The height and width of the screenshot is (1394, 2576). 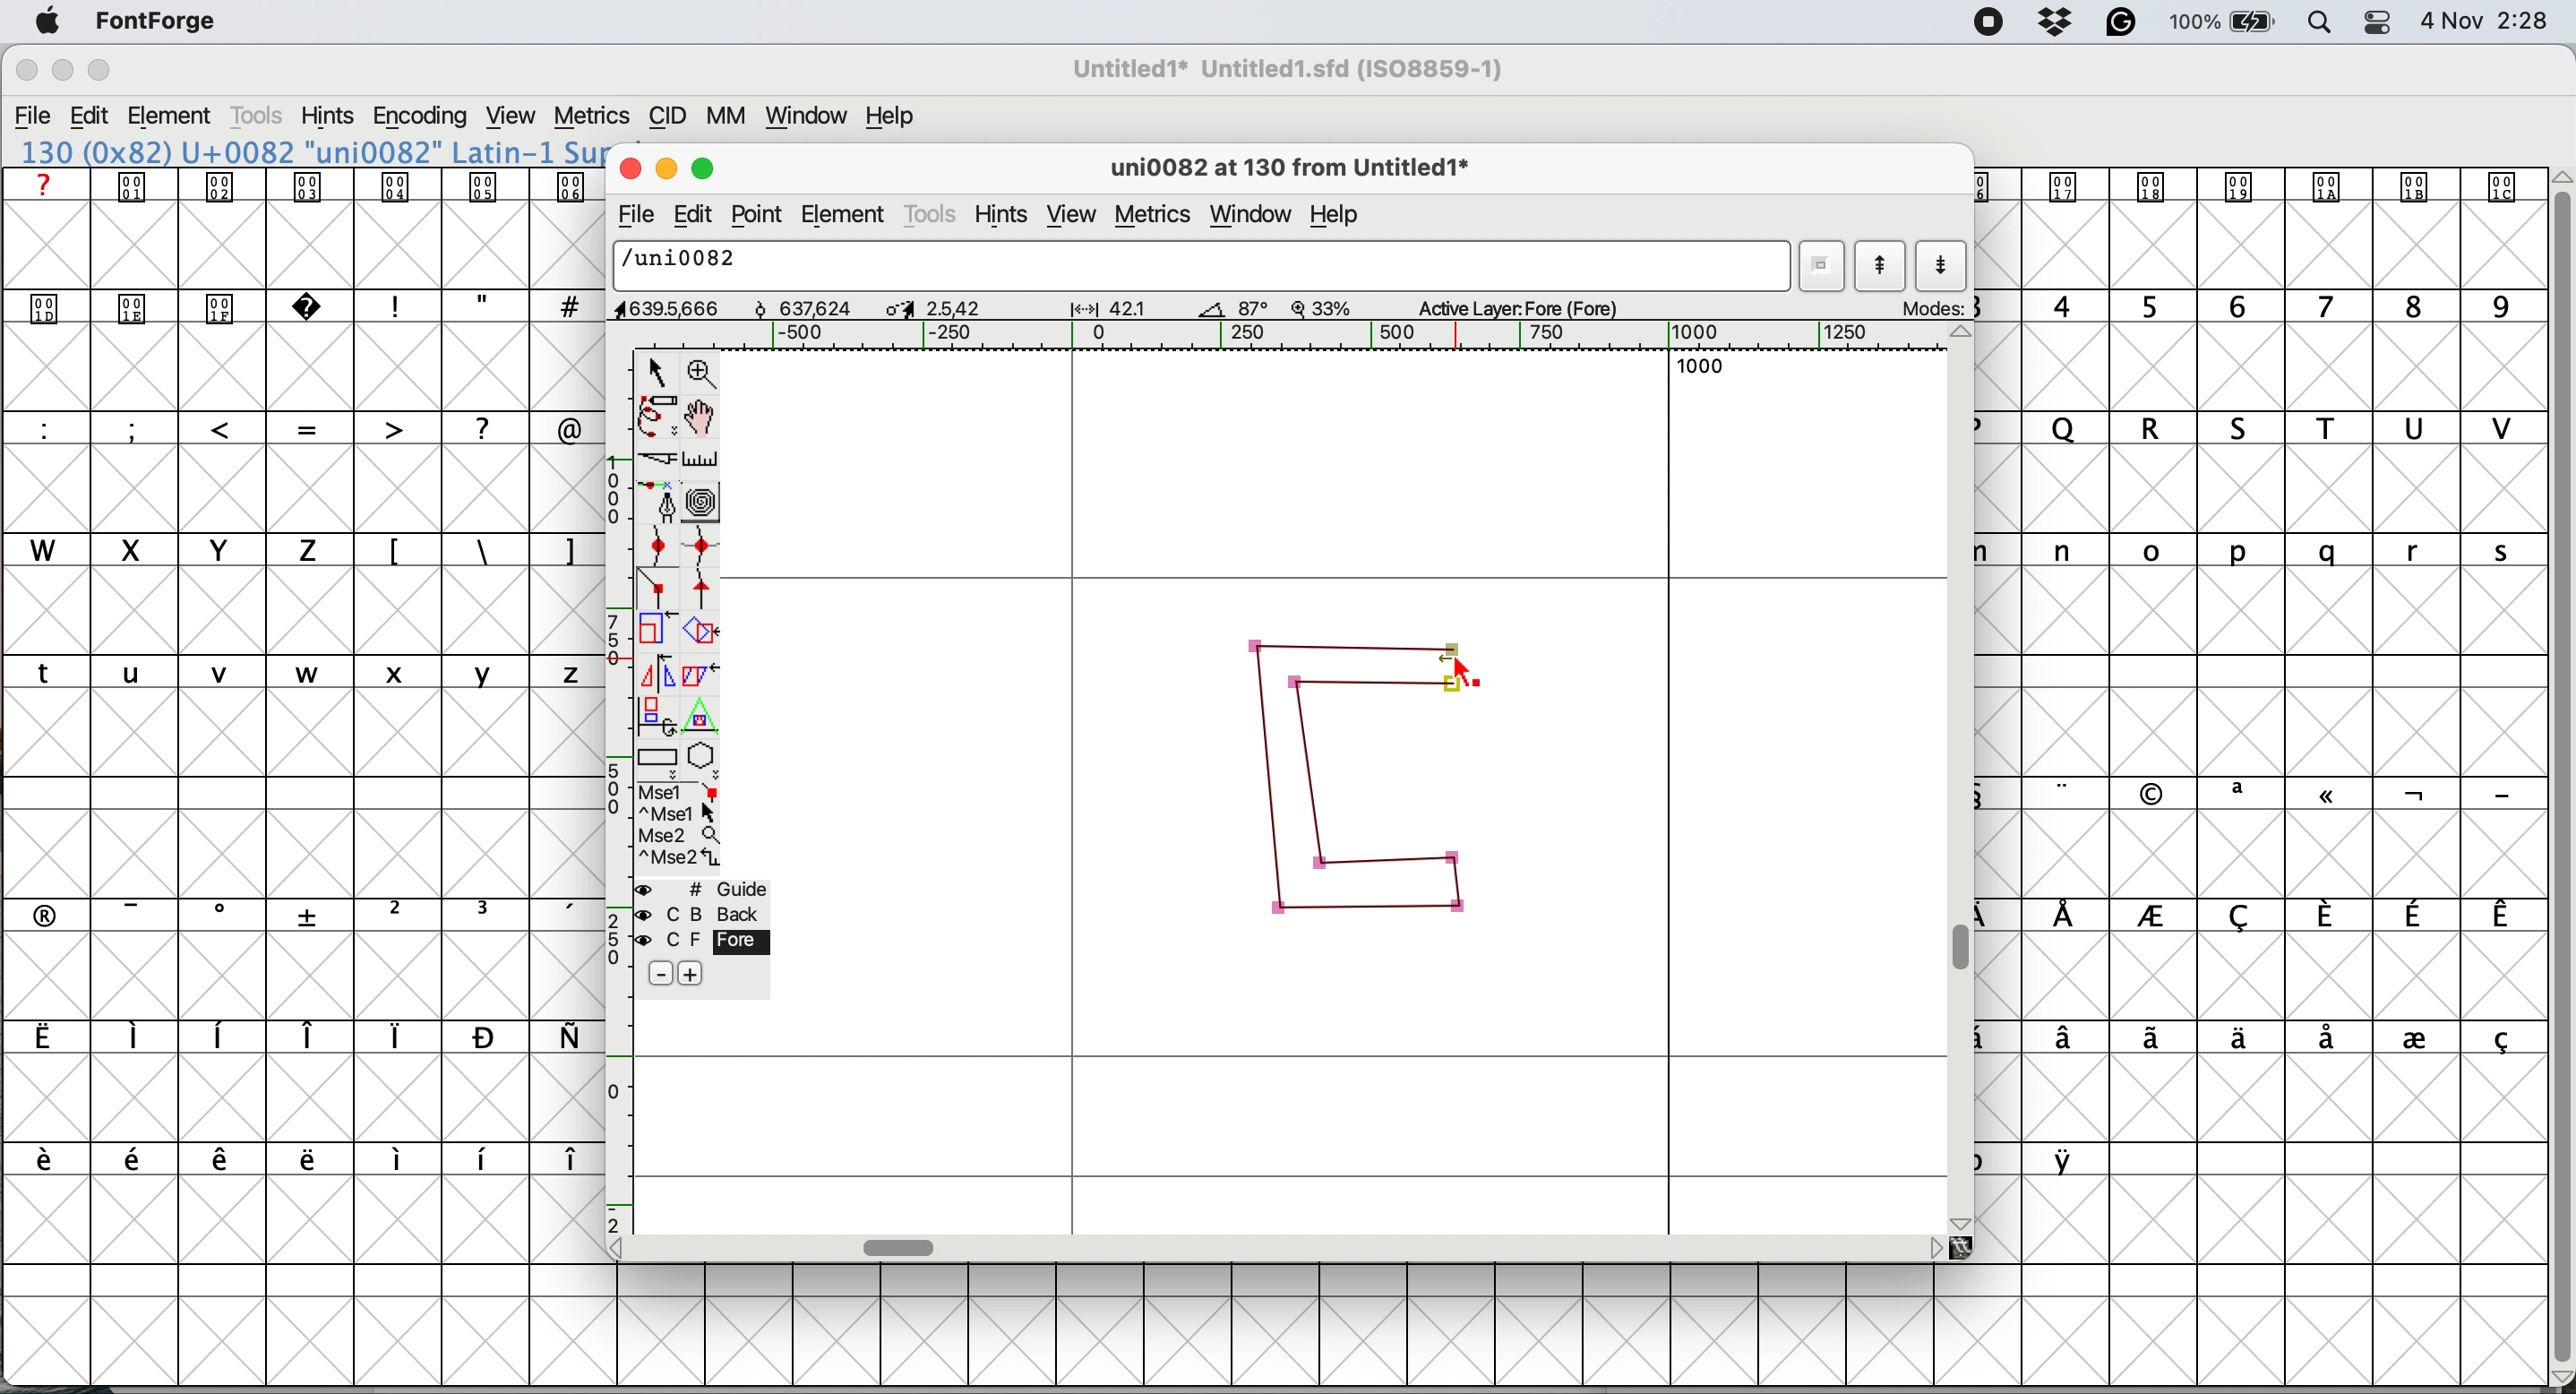 What do you see at coordinates (2124, 24) in the screenshot?
I see `grammarly` at bounding box center [2124, 24].